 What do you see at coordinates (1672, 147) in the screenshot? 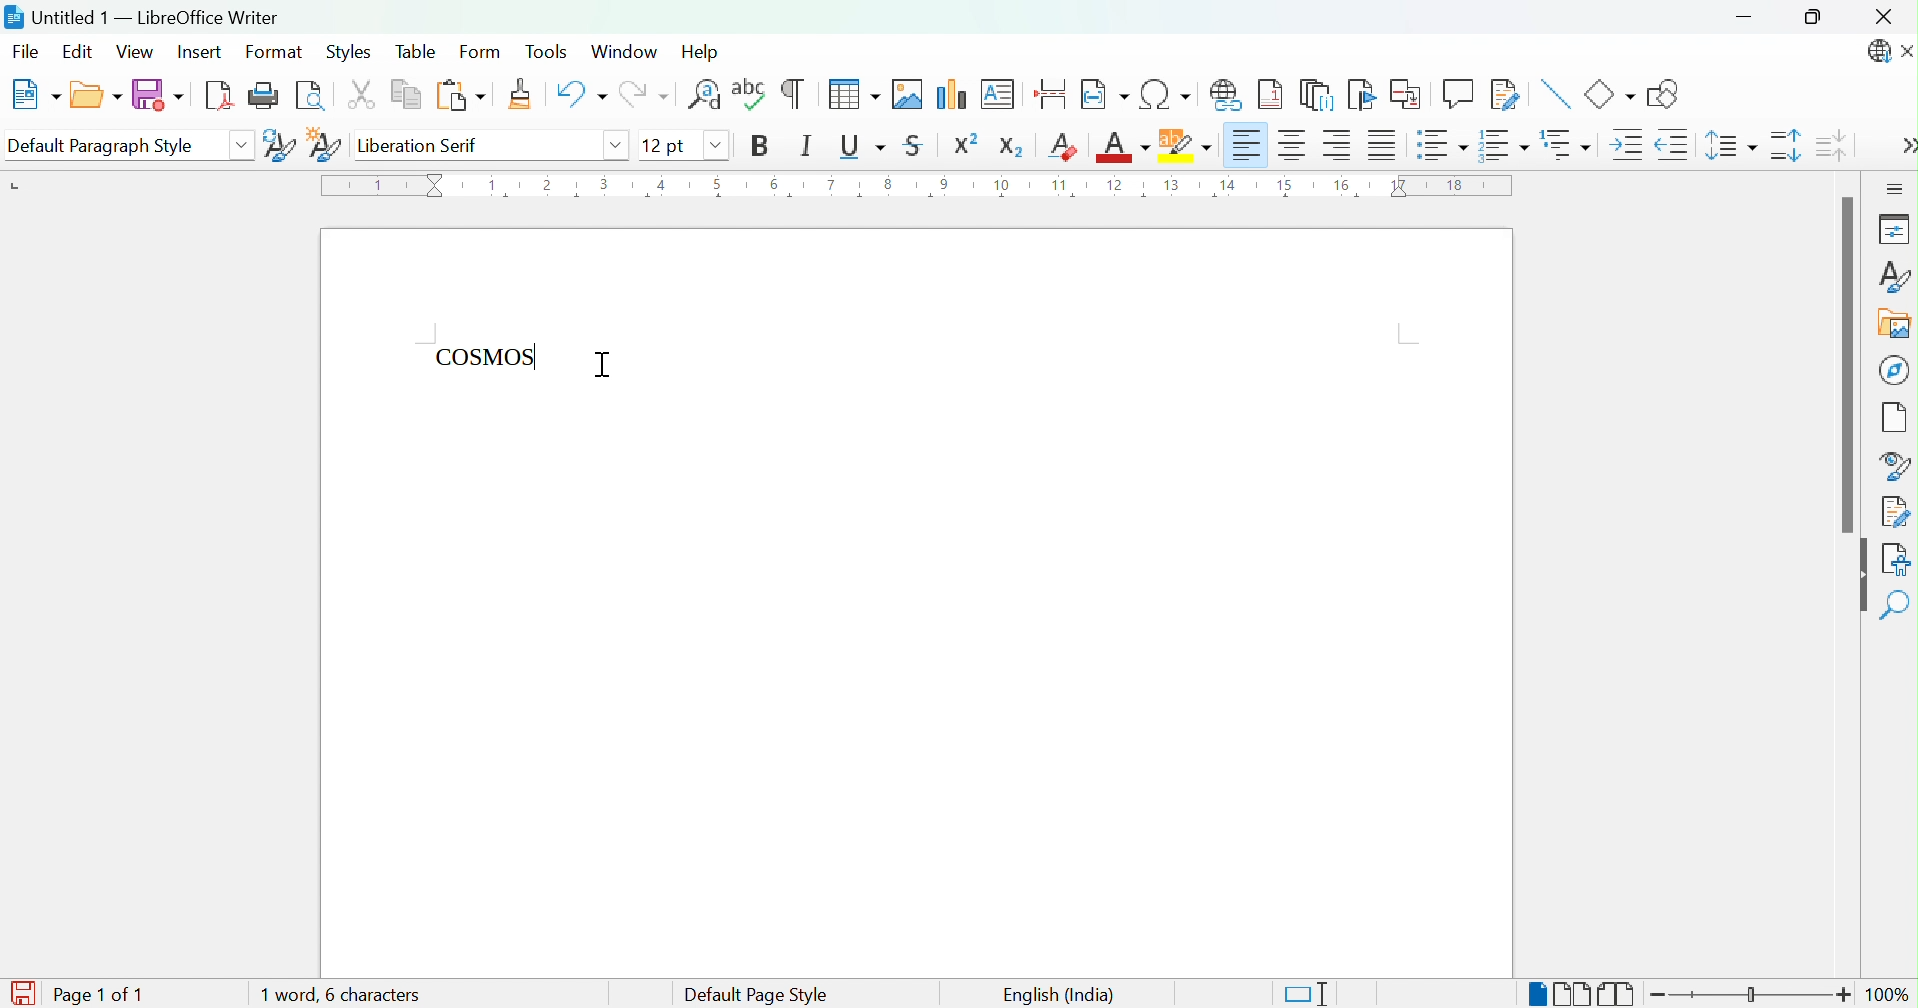
I see `Decrease Indent` at bounding box center [1672, 147].